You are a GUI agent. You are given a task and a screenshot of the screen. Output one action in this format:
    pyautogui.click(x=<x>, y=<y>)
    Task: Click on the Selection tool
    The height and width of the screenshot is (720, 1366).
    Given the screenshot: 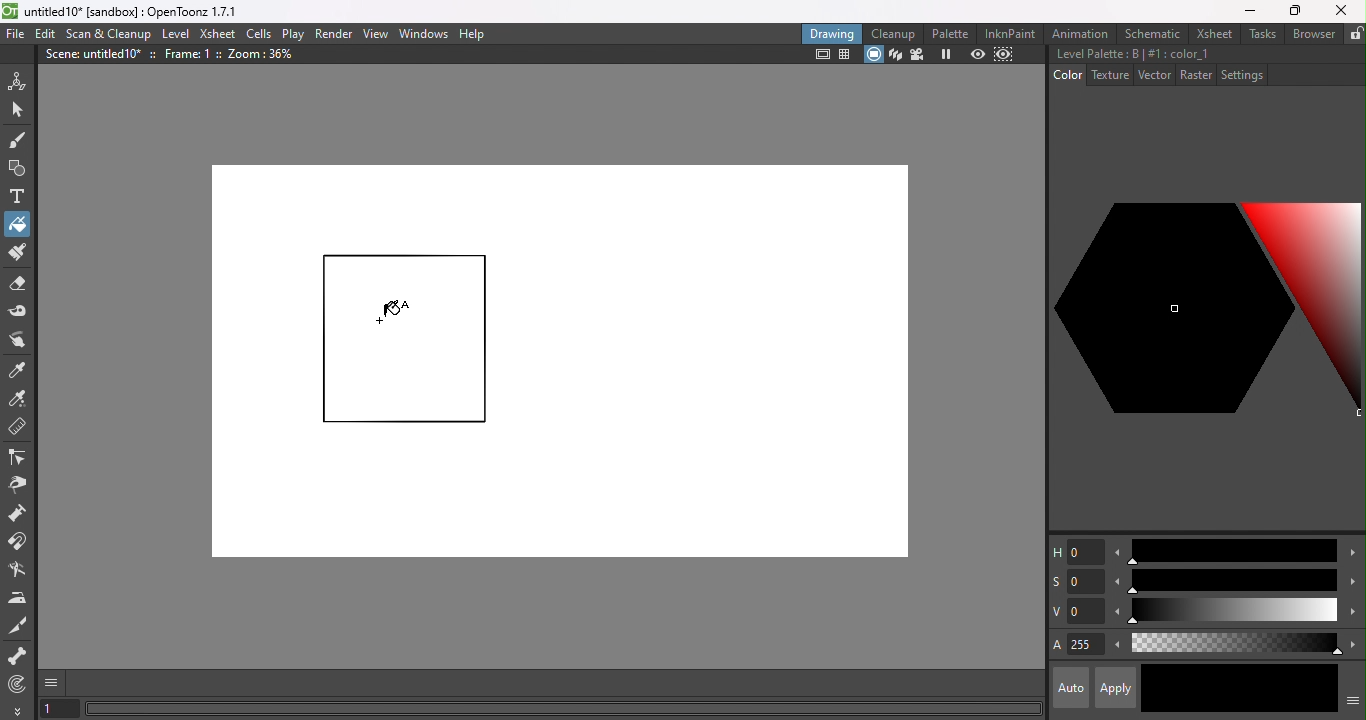 What is the action you would take?
    pyautogui.click(x=17, y=108)
    